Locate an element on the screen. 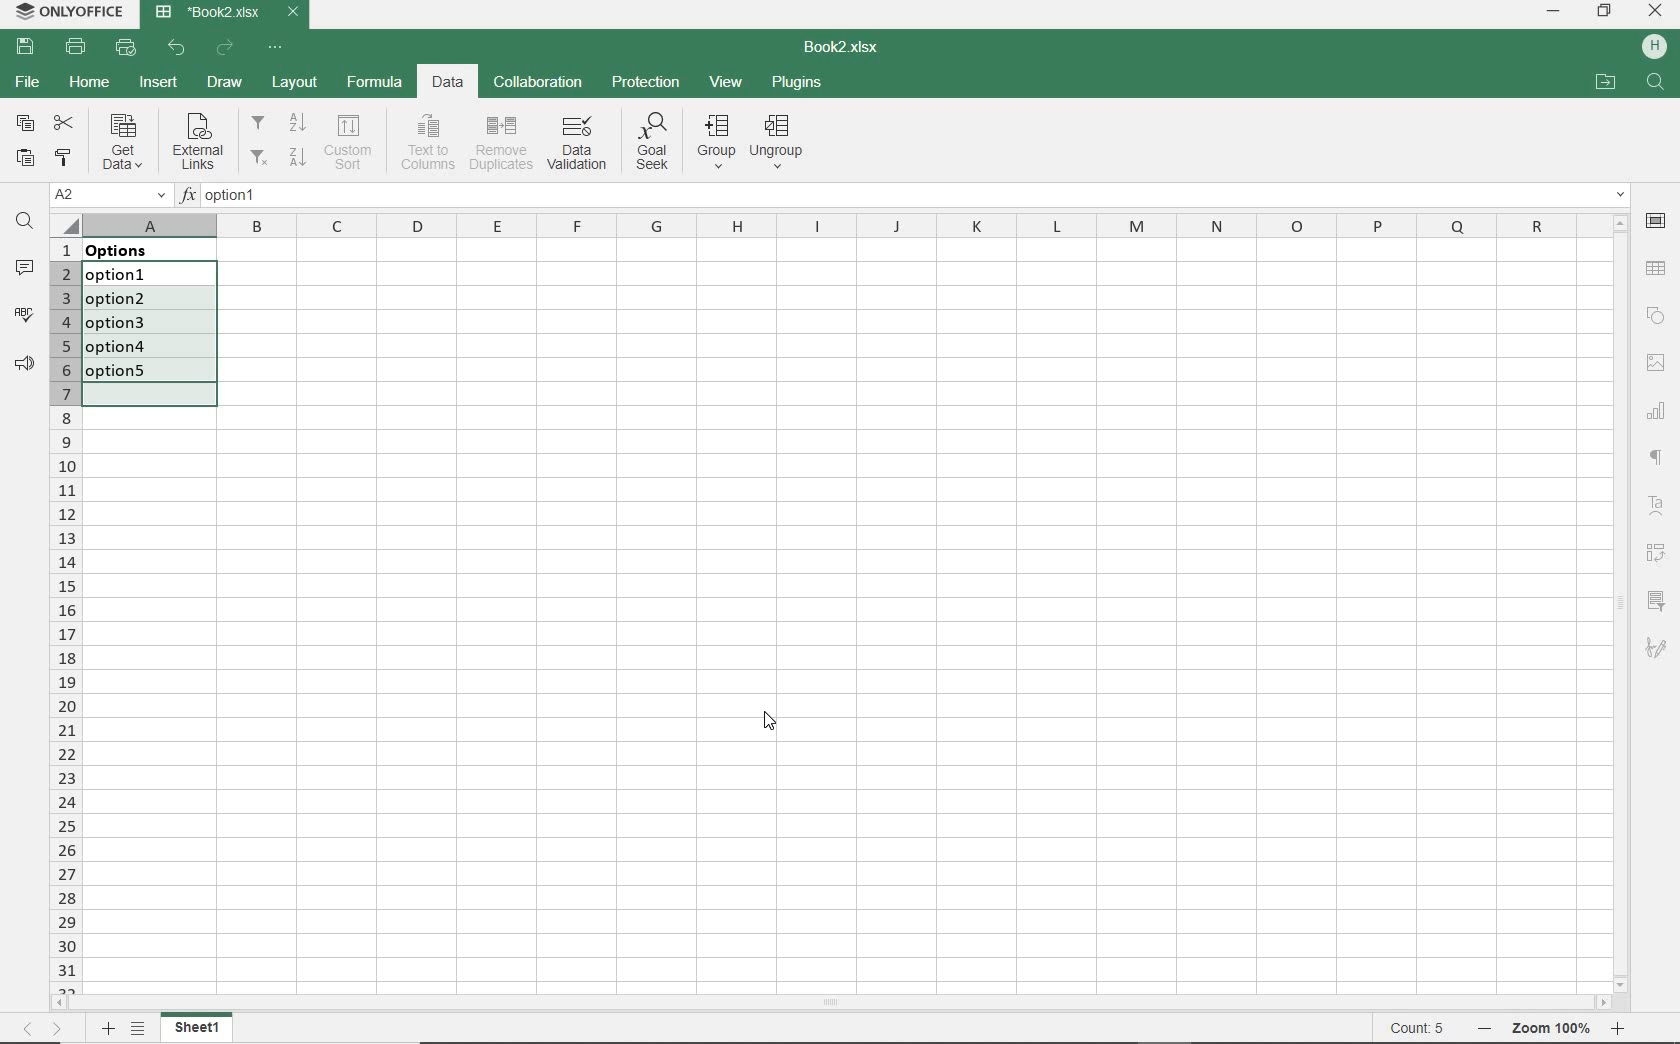 This screenshot has width=1680, height=1044. FIND is located at coordinates (23, 221).